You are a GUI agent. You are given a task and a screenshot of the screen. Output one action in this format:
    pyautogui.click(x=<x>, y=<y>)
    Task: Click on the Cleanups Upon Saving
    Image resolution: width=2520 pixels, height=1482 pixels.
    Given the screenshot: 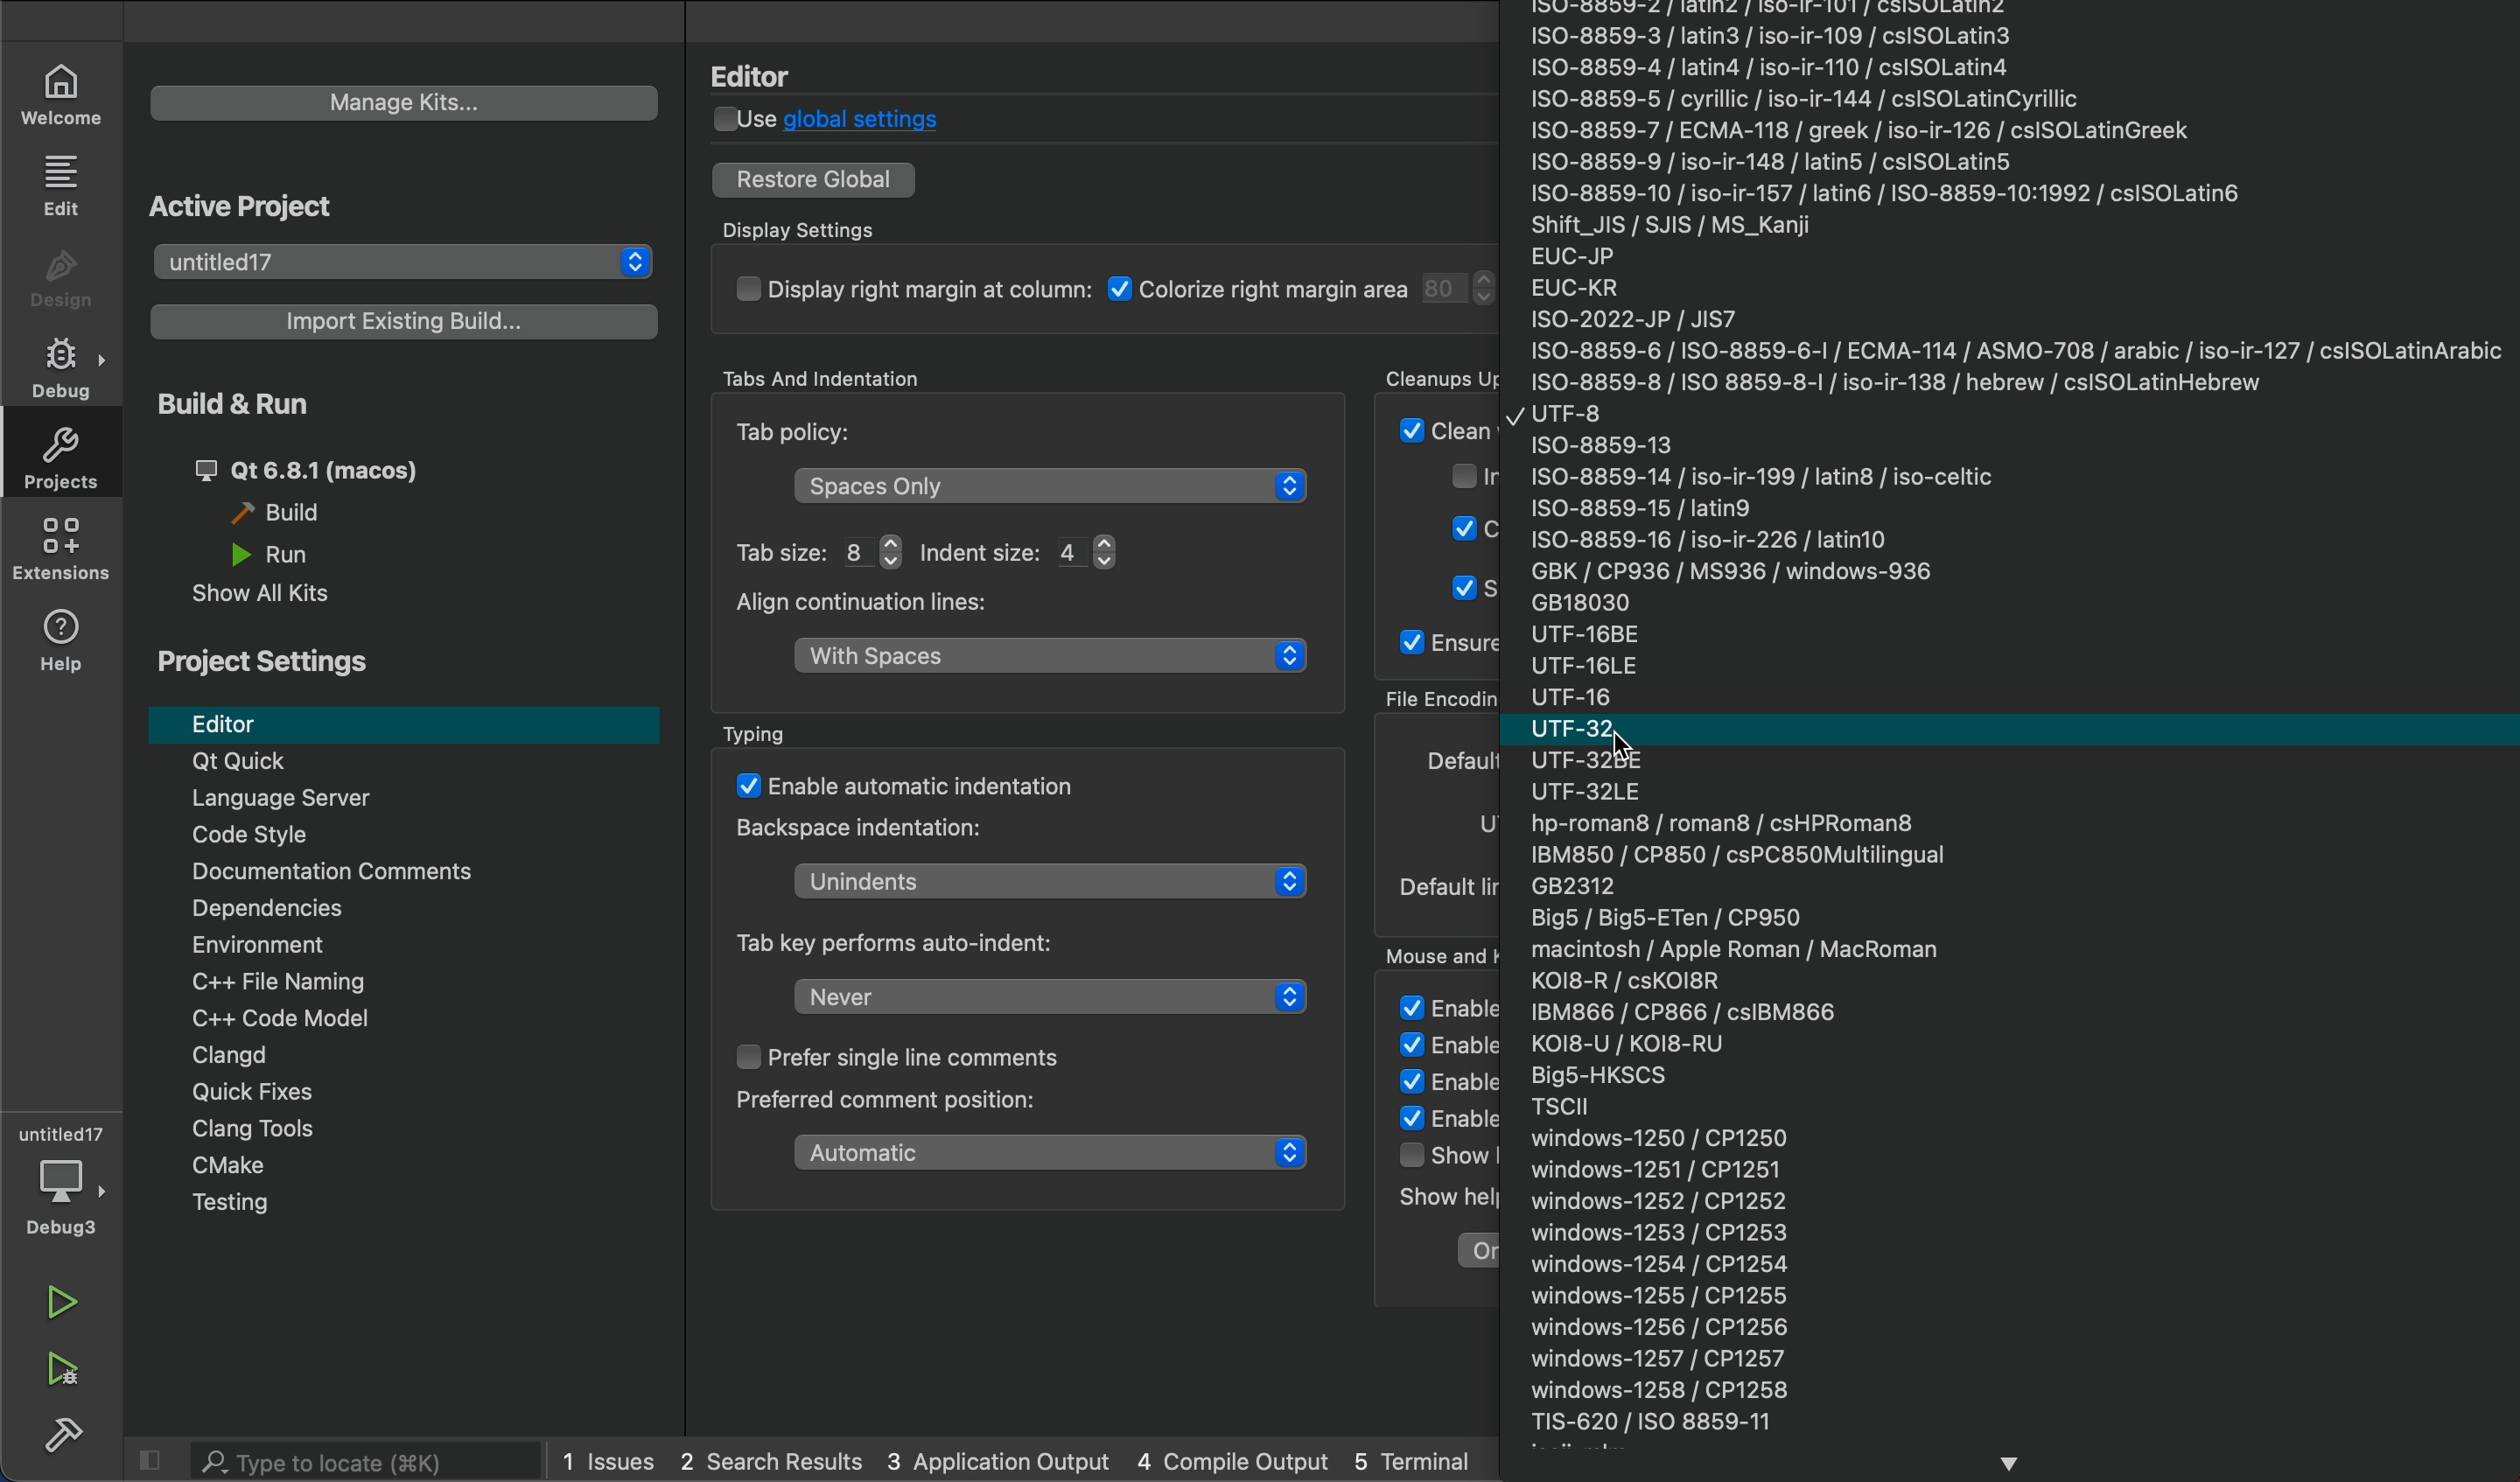 What is the action you would take?
    pyautogui.click(x=1435, y=375)
    